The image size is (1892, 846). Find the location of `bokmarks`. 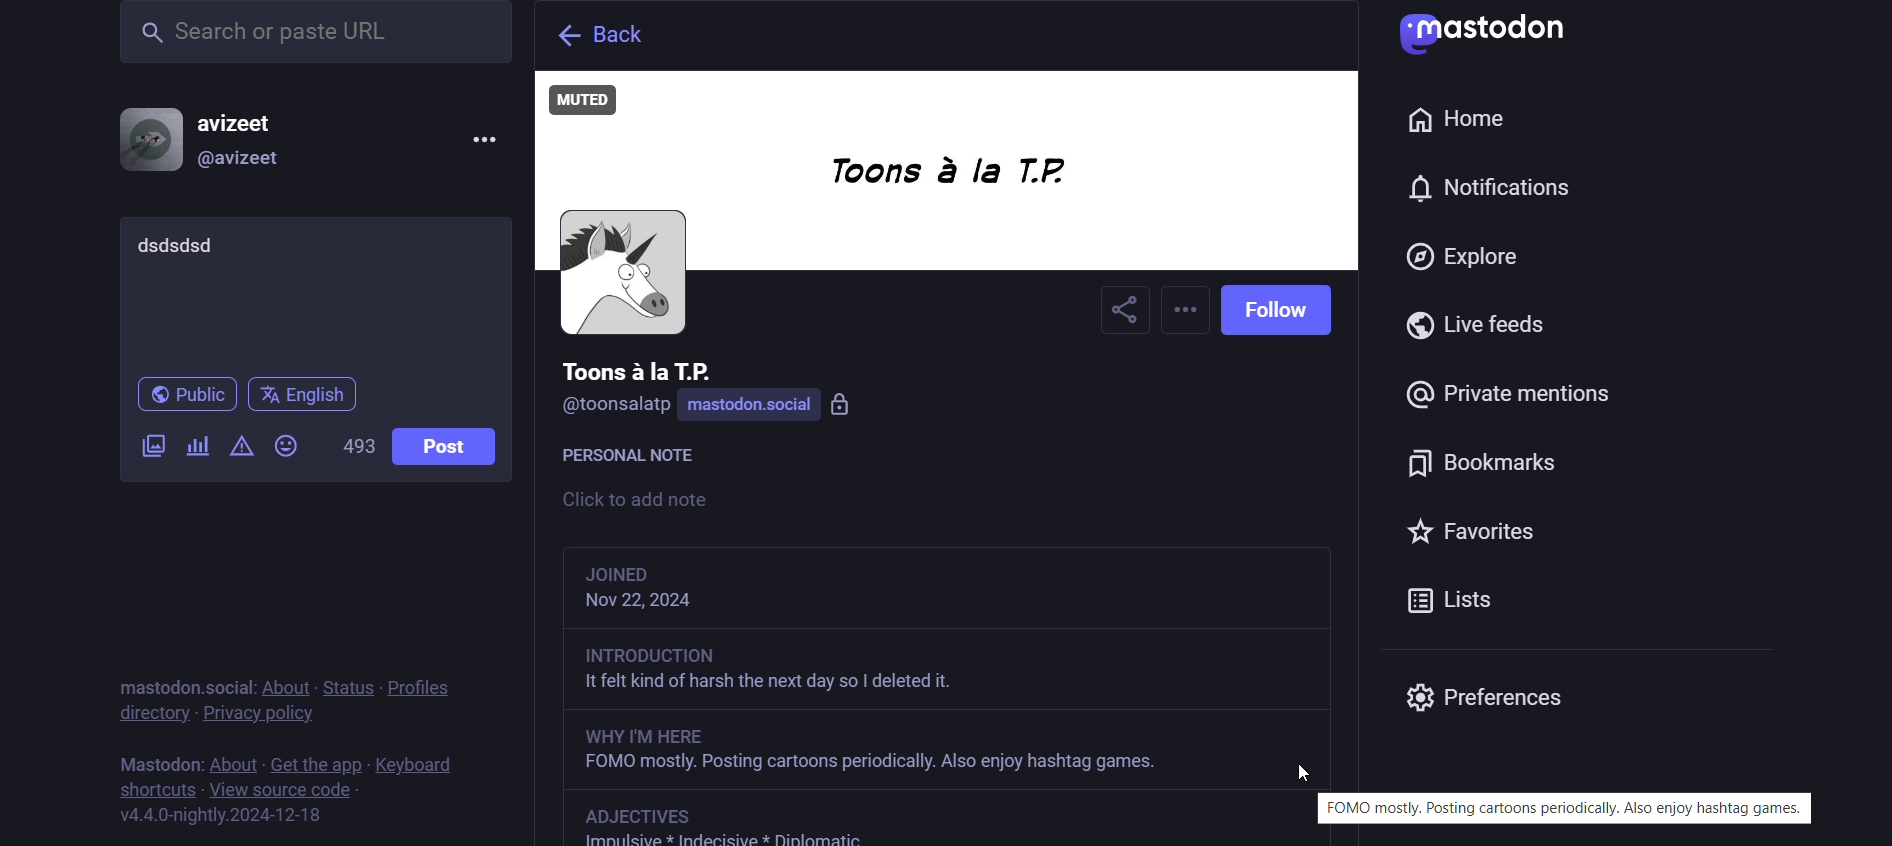

bokmarks is located at coordinates (1497, 473).